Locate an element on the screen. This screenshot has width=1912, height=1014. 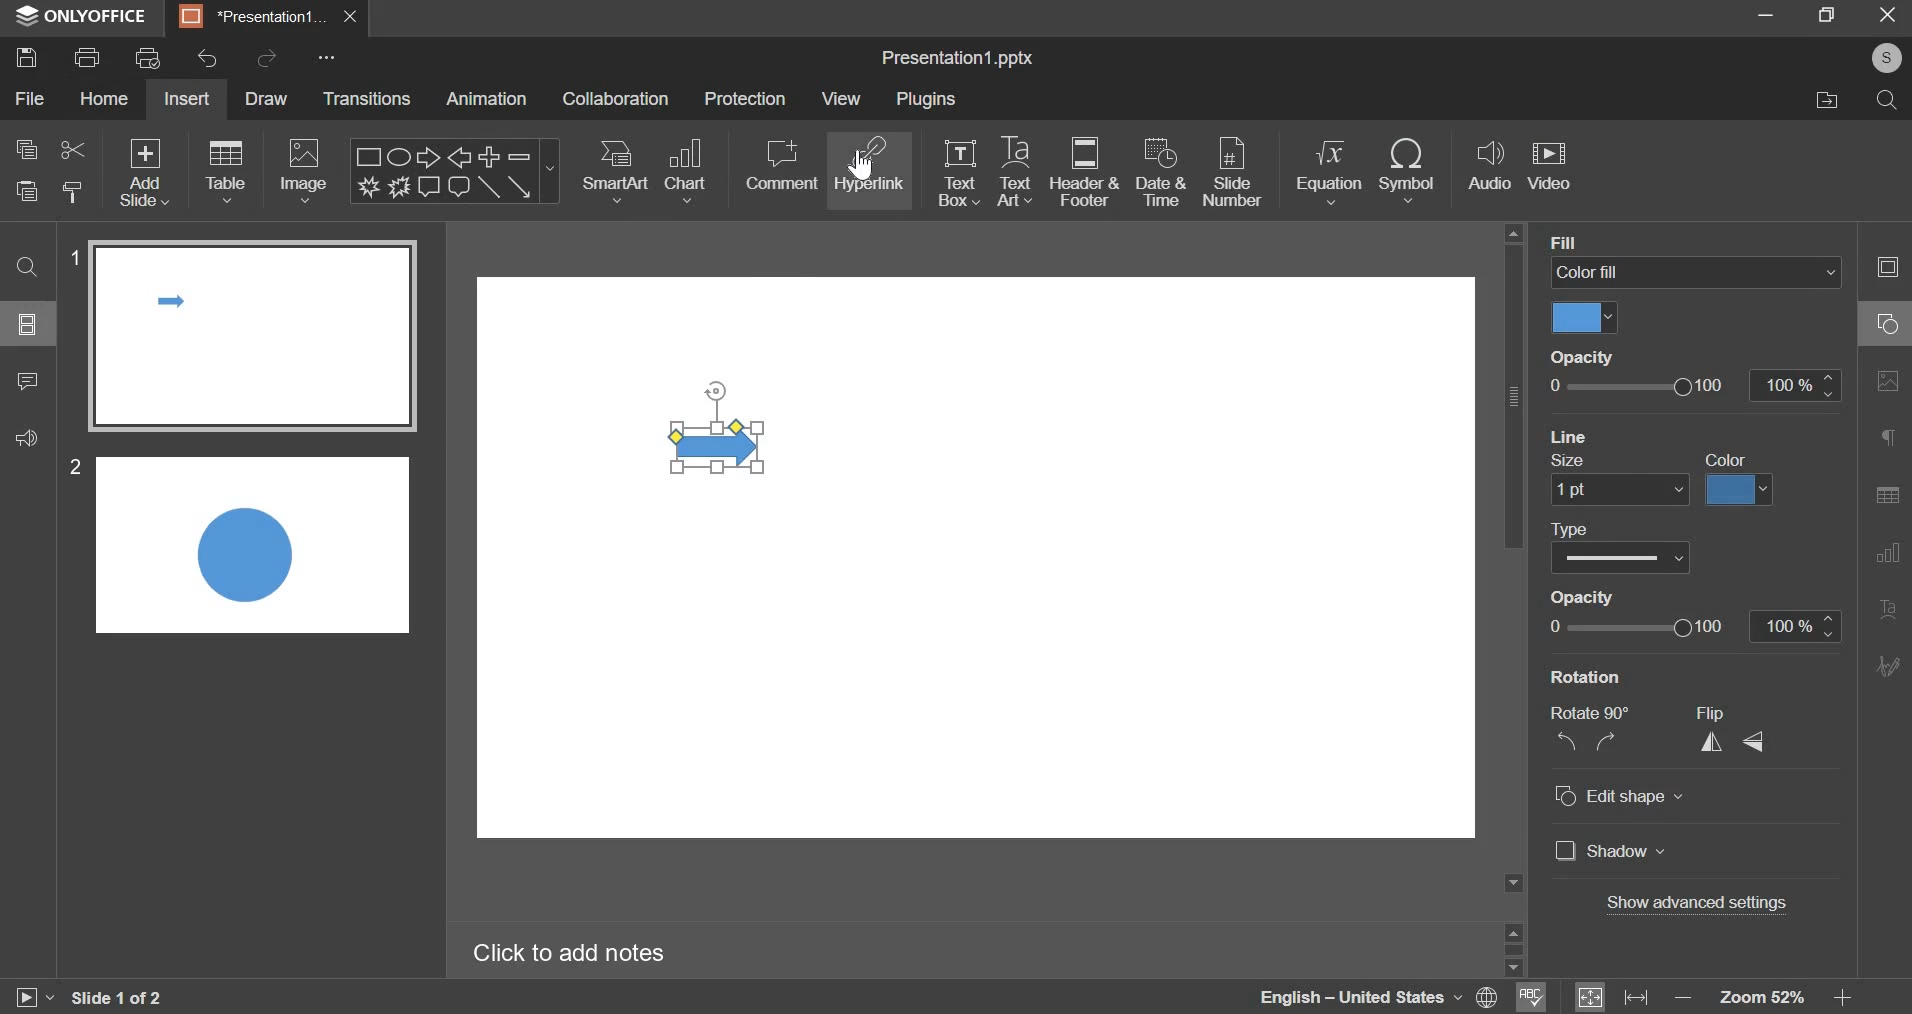
chart is located at coordinates (686, 171).